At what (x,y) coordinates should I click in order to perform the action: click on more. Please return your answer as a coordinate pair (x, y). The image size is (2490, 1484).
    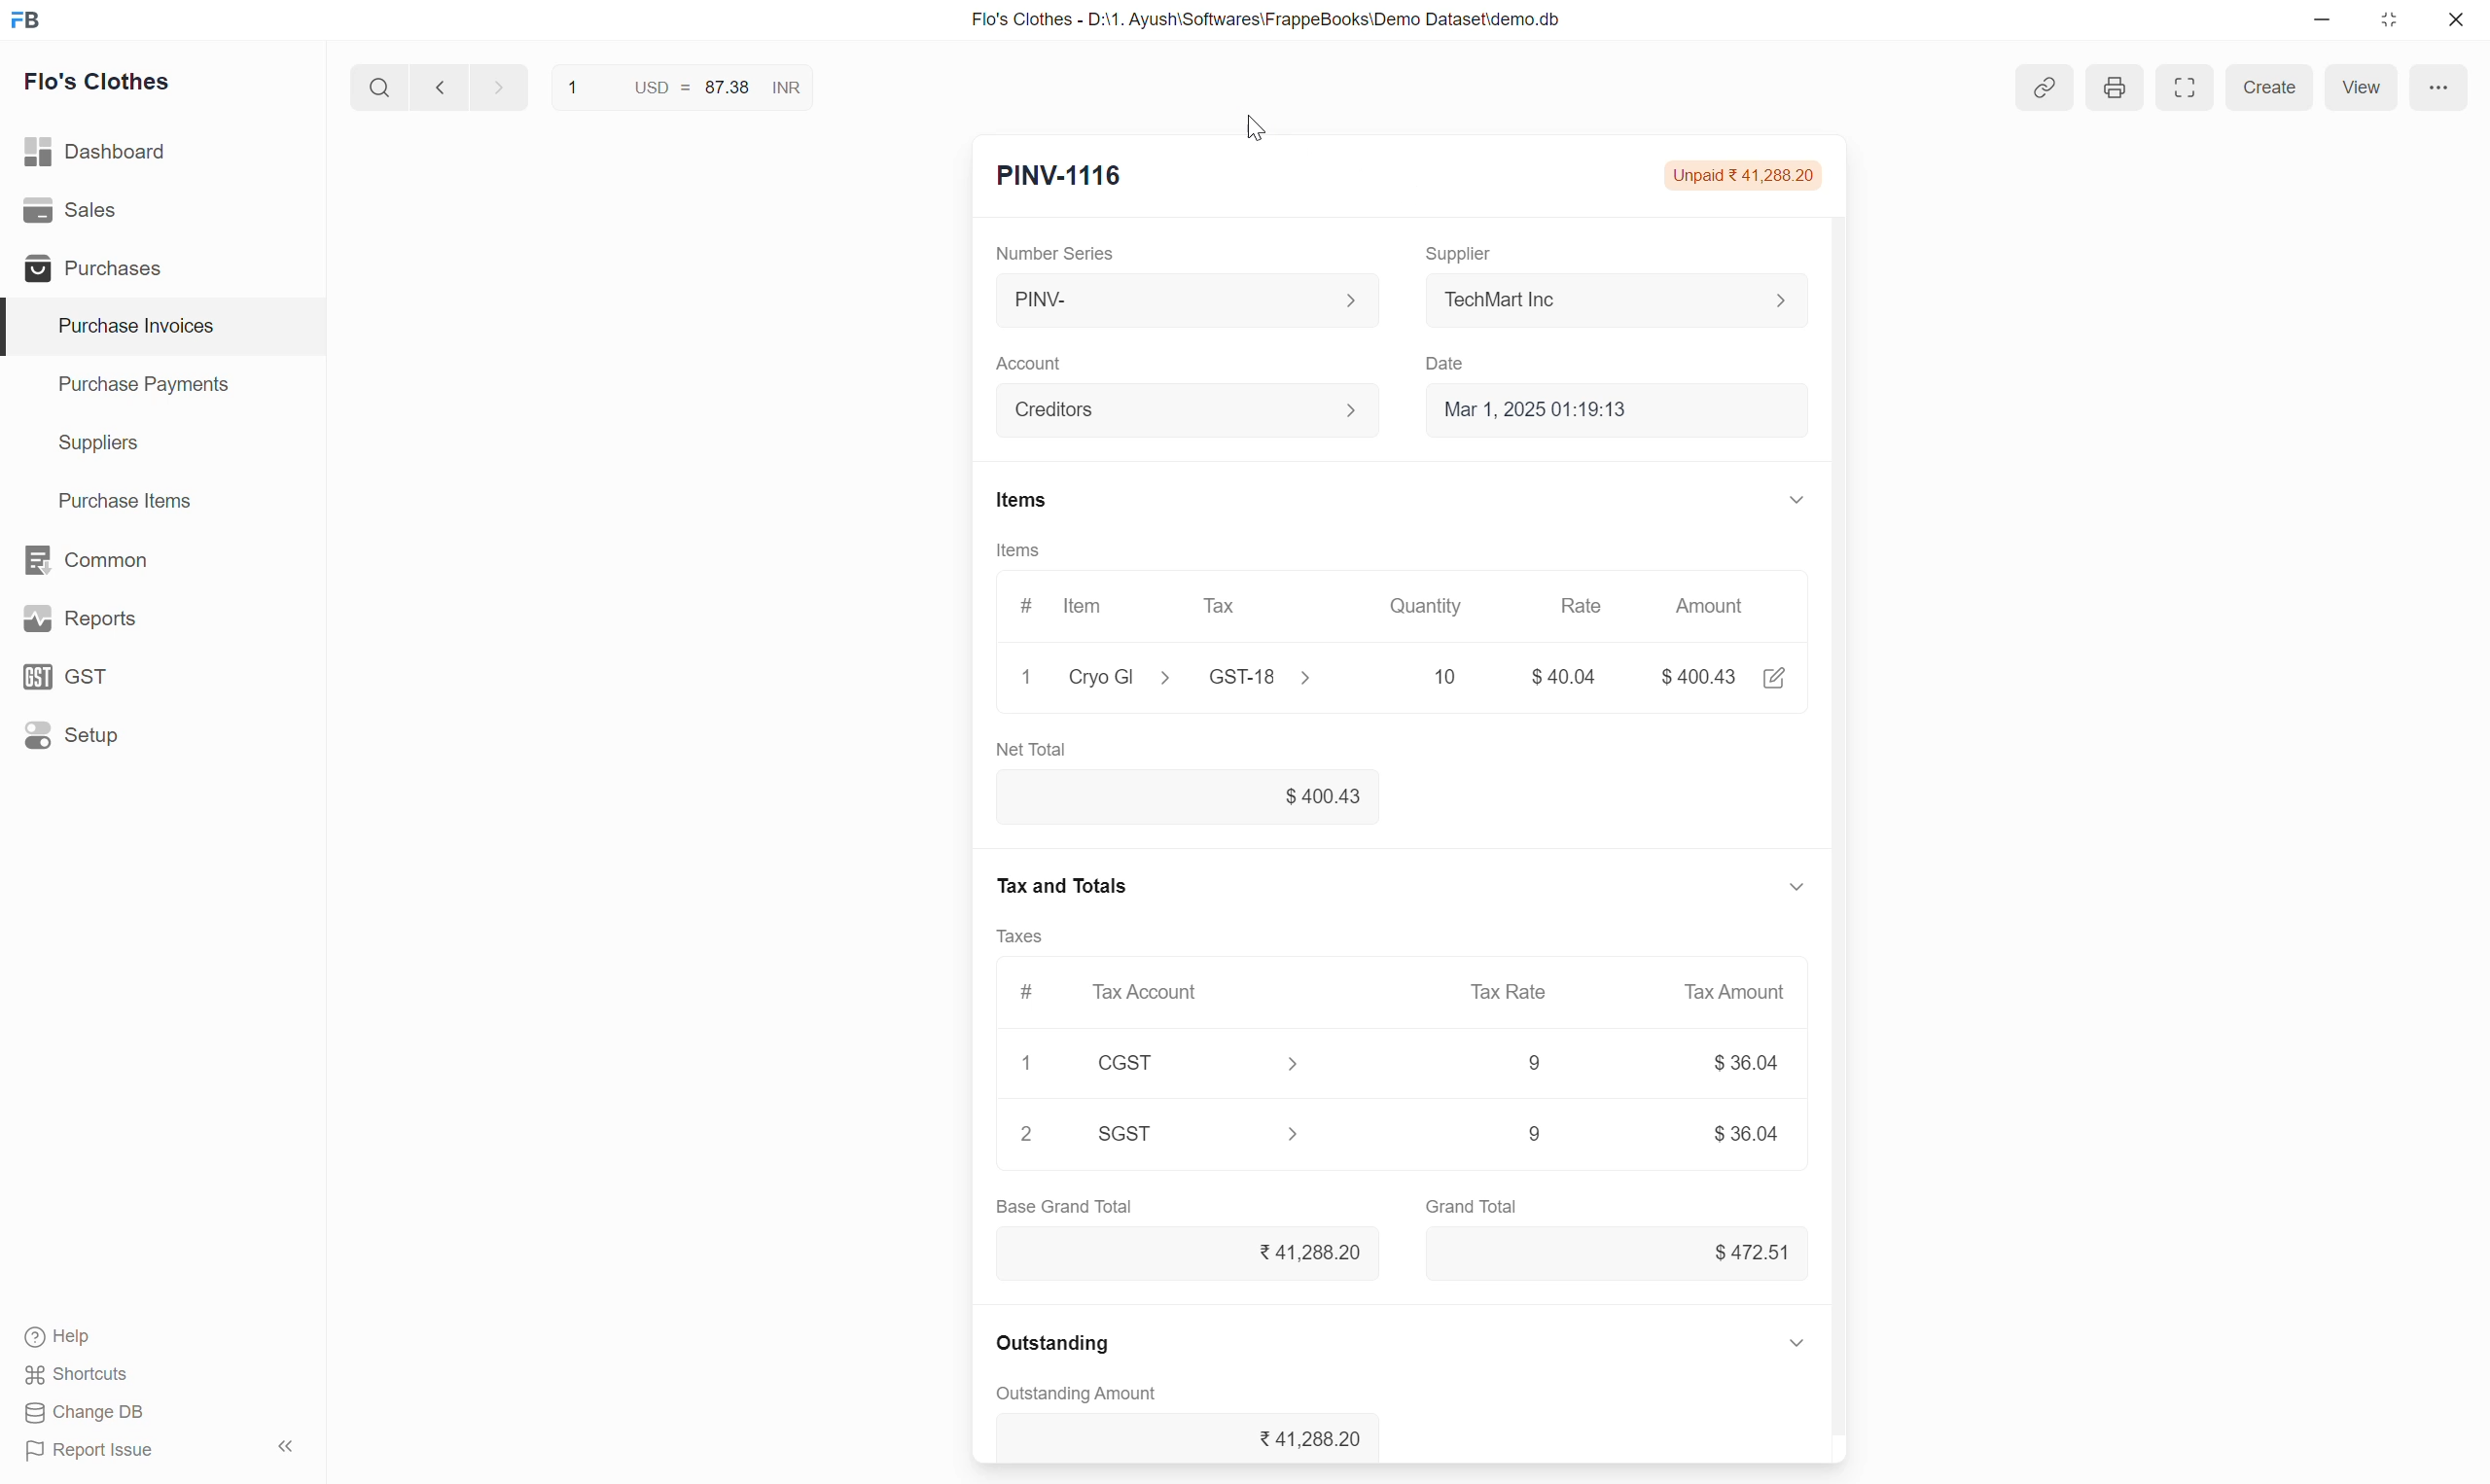
    Looking at the image, I should click on (2442, 87).